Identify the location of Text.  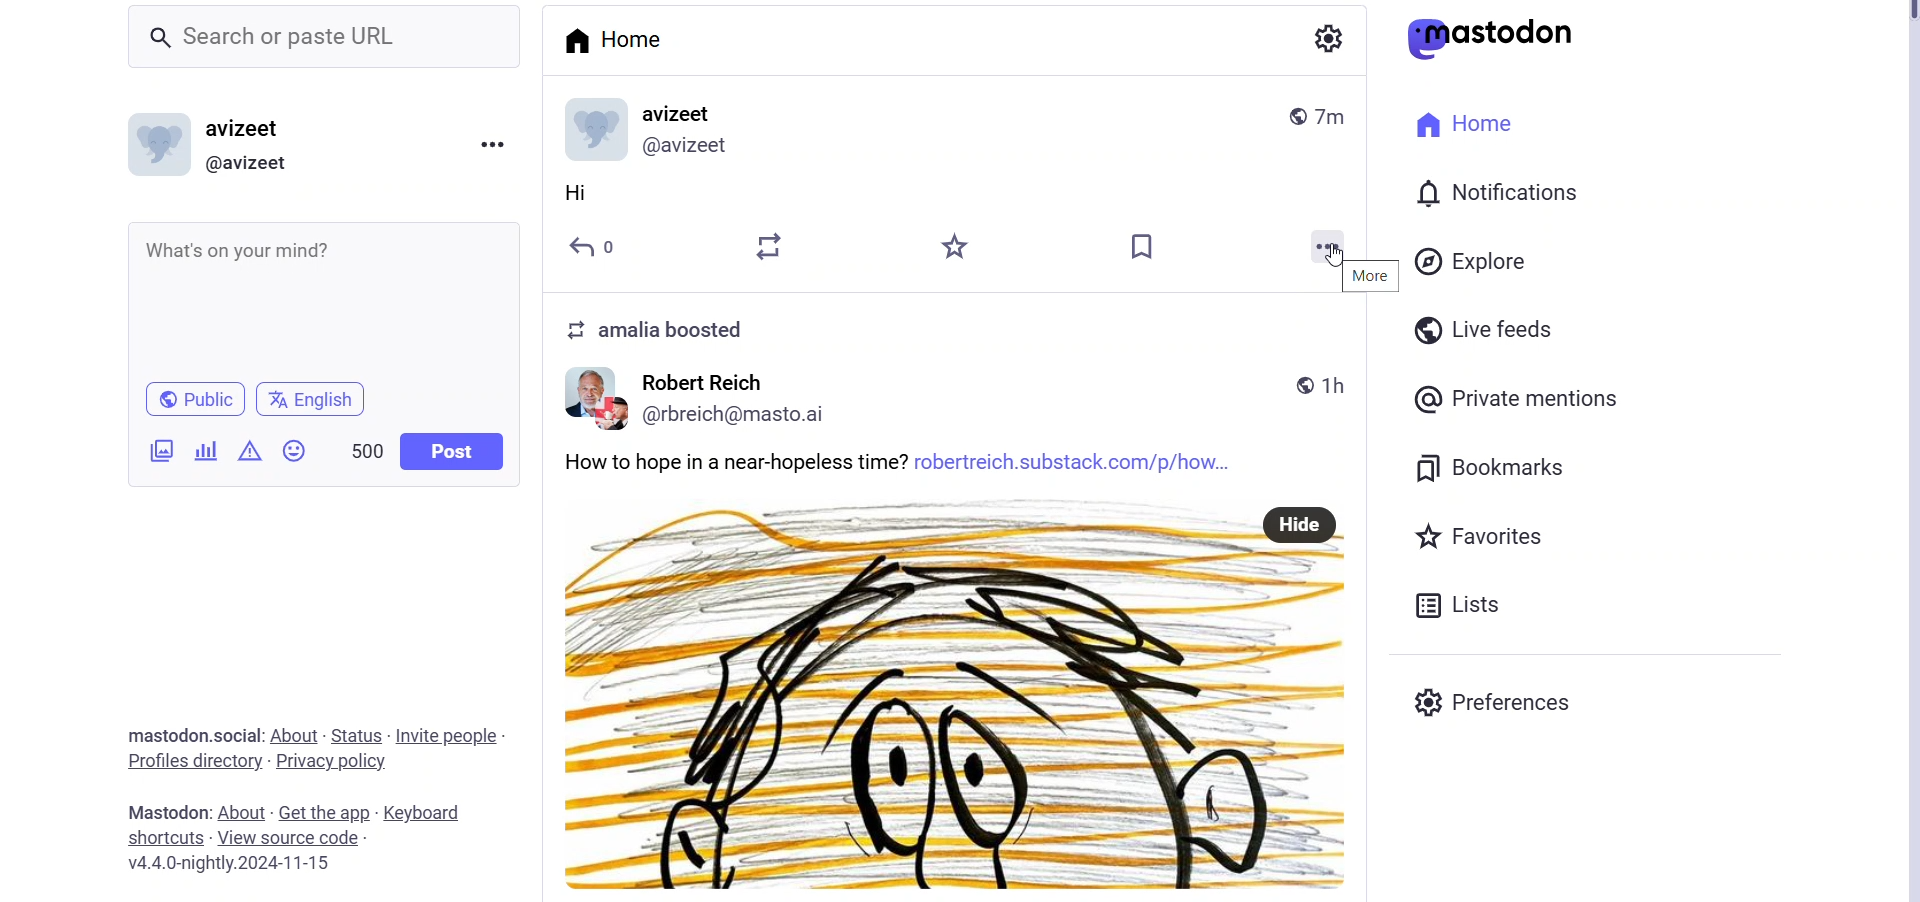
(193, 736).